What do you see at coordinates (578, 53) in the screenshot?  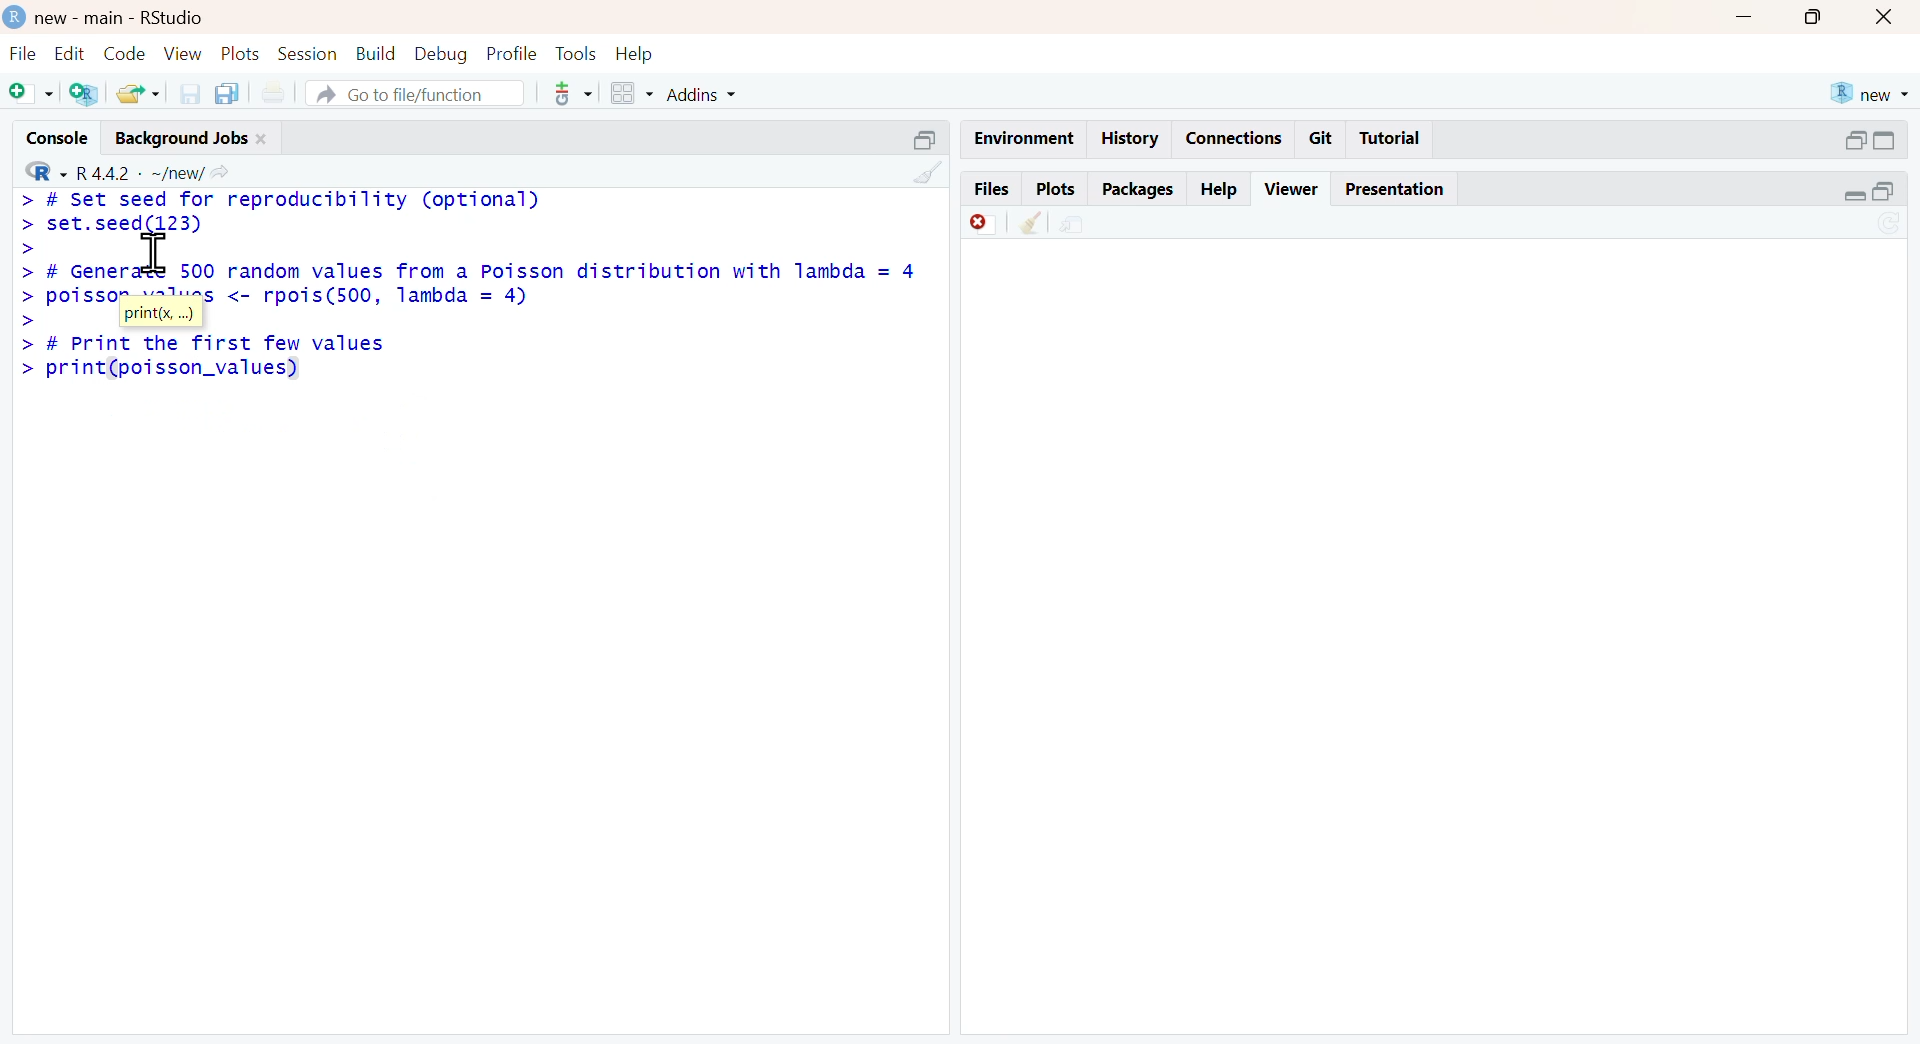 I see `tools` at bounding box center [578, 53].